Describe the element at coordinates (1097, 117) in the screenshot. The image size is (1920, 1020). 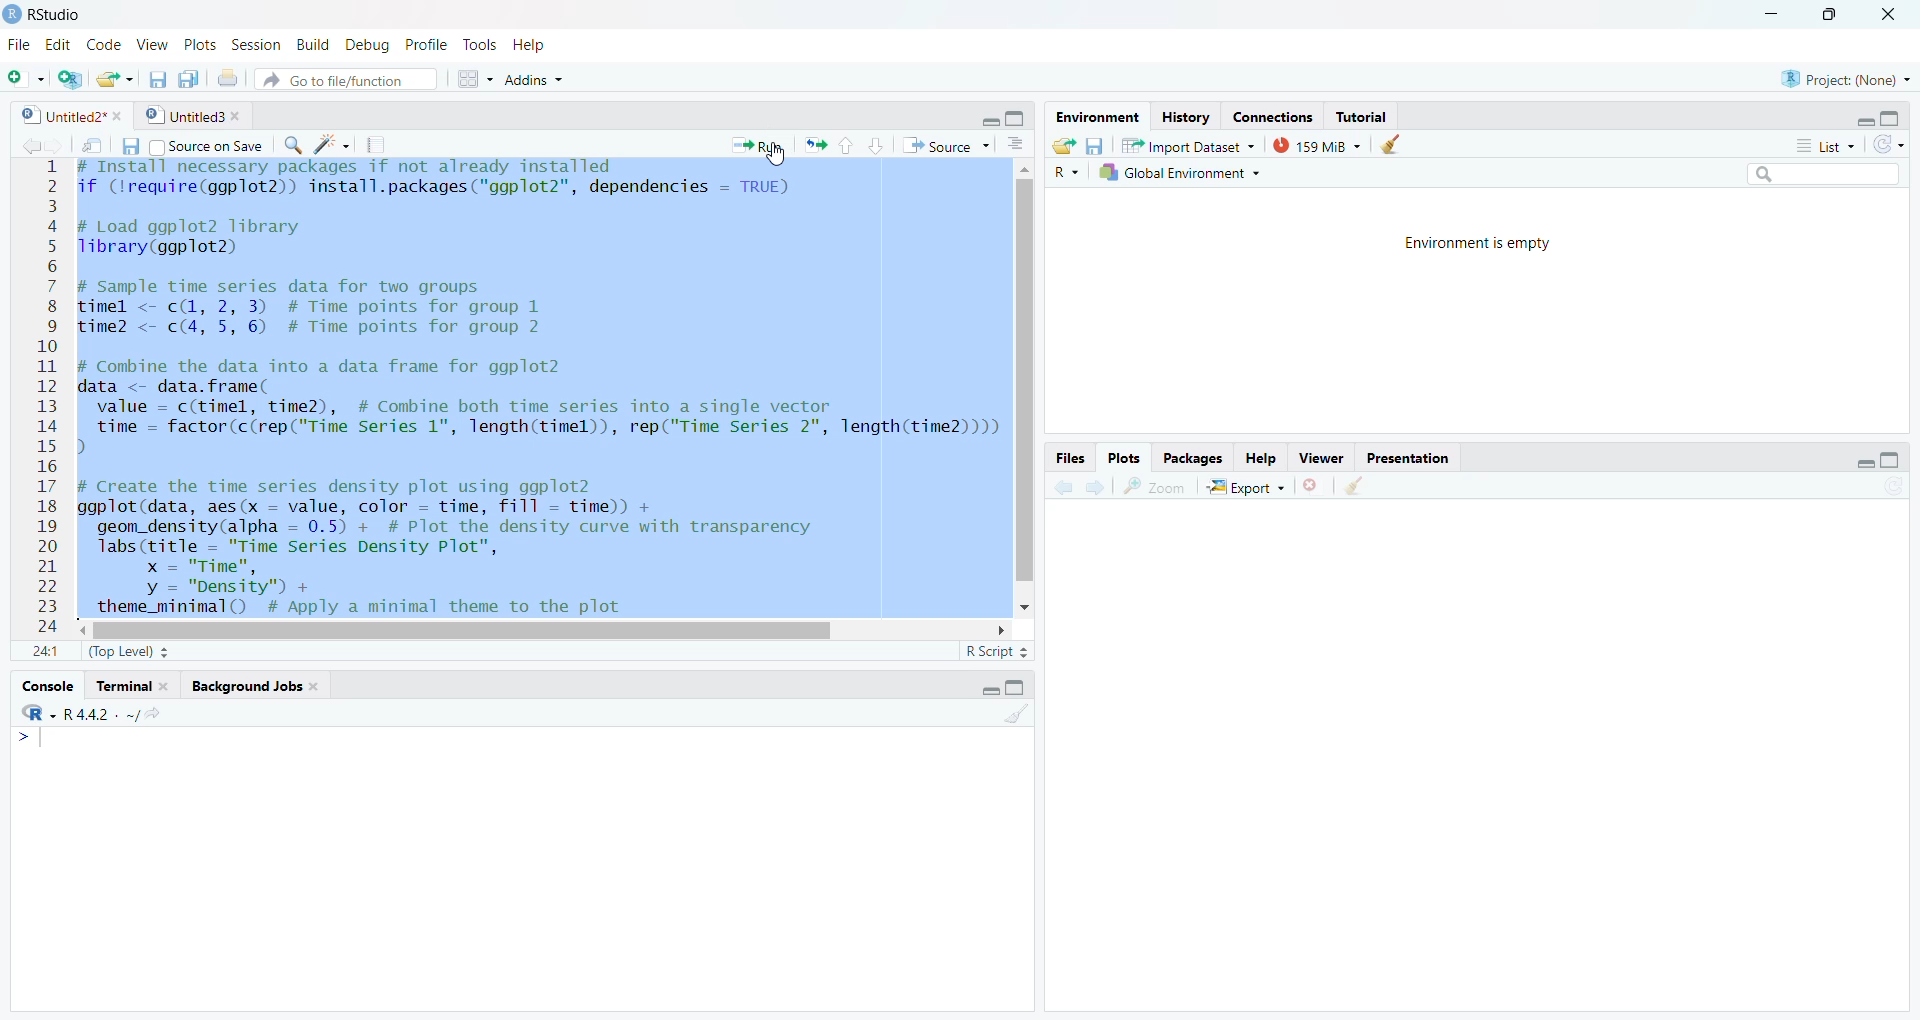
I see `Environment` at that location.